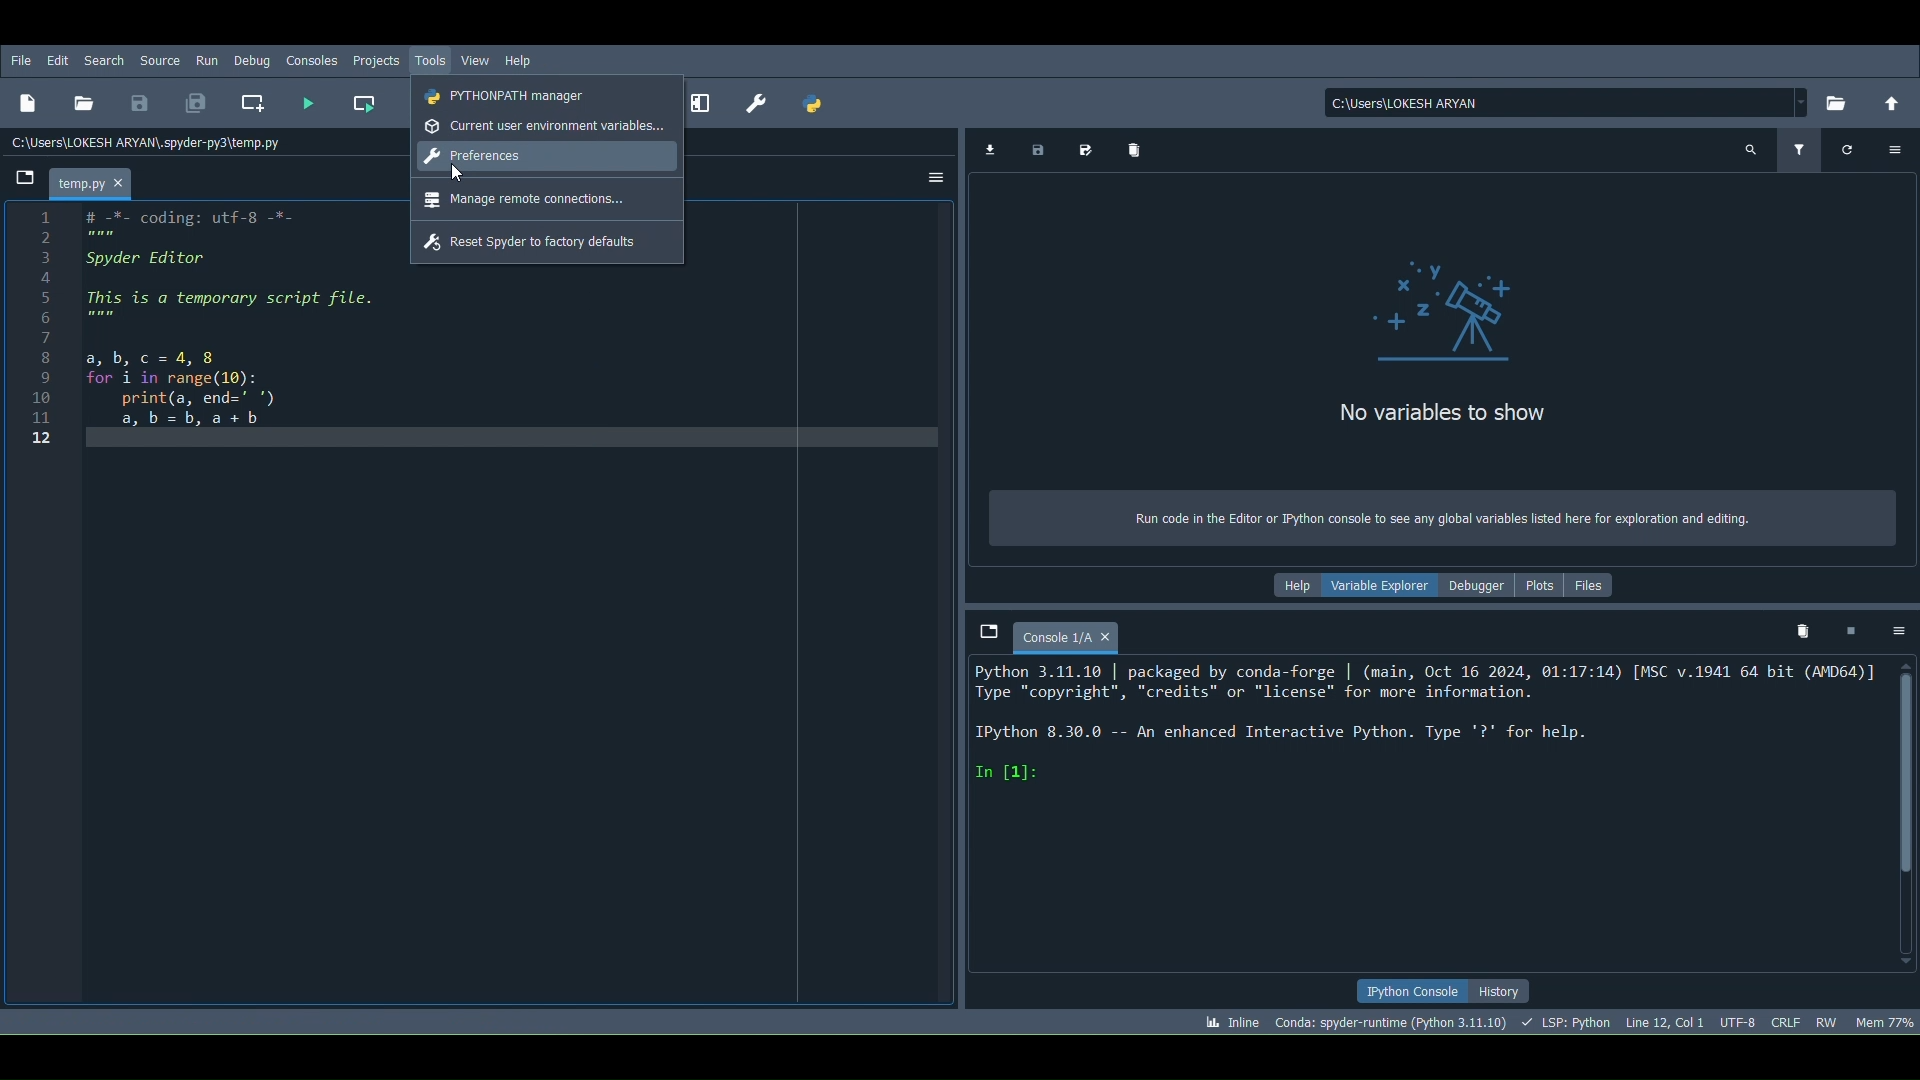  What do you see at coordinates (1802, 147) in the screenshot?
I see `Filter variables` at bounding box center [1802, 147].